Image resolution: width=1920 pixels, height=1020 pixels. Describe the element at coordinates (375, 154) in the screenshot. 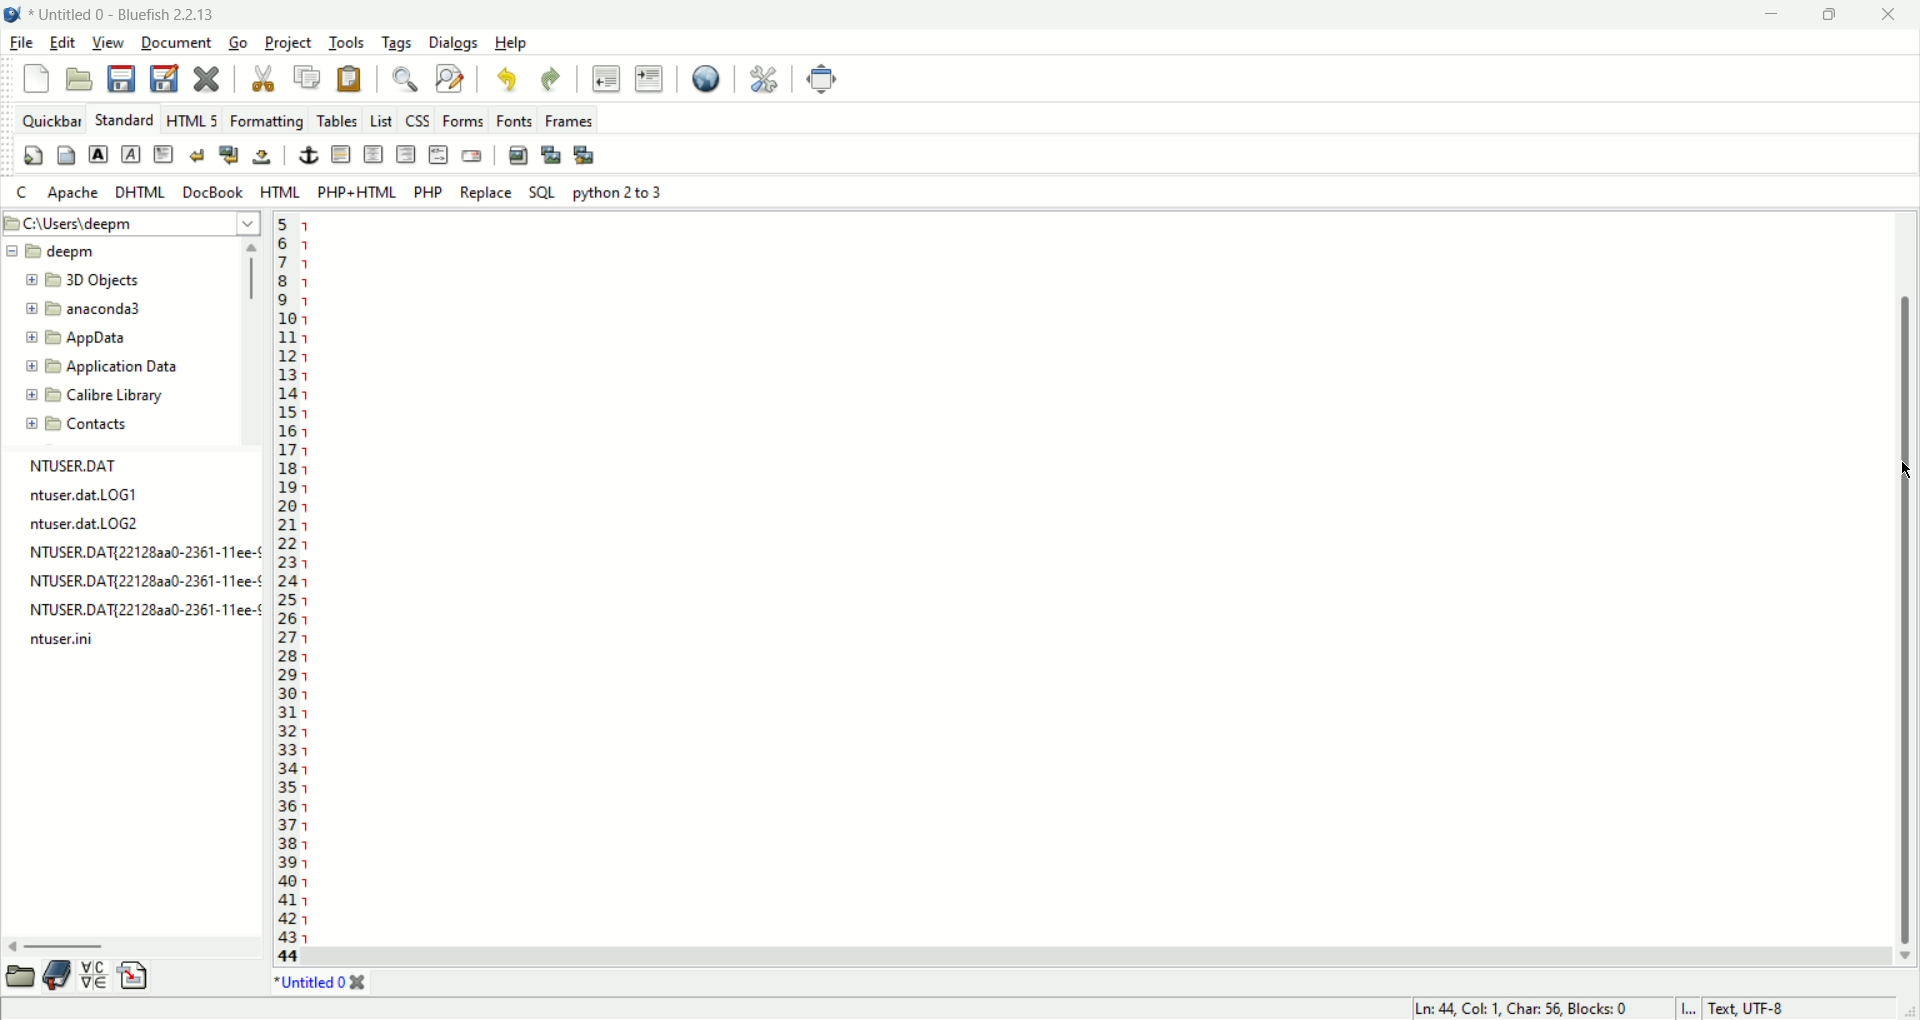

I see `center` at that location.